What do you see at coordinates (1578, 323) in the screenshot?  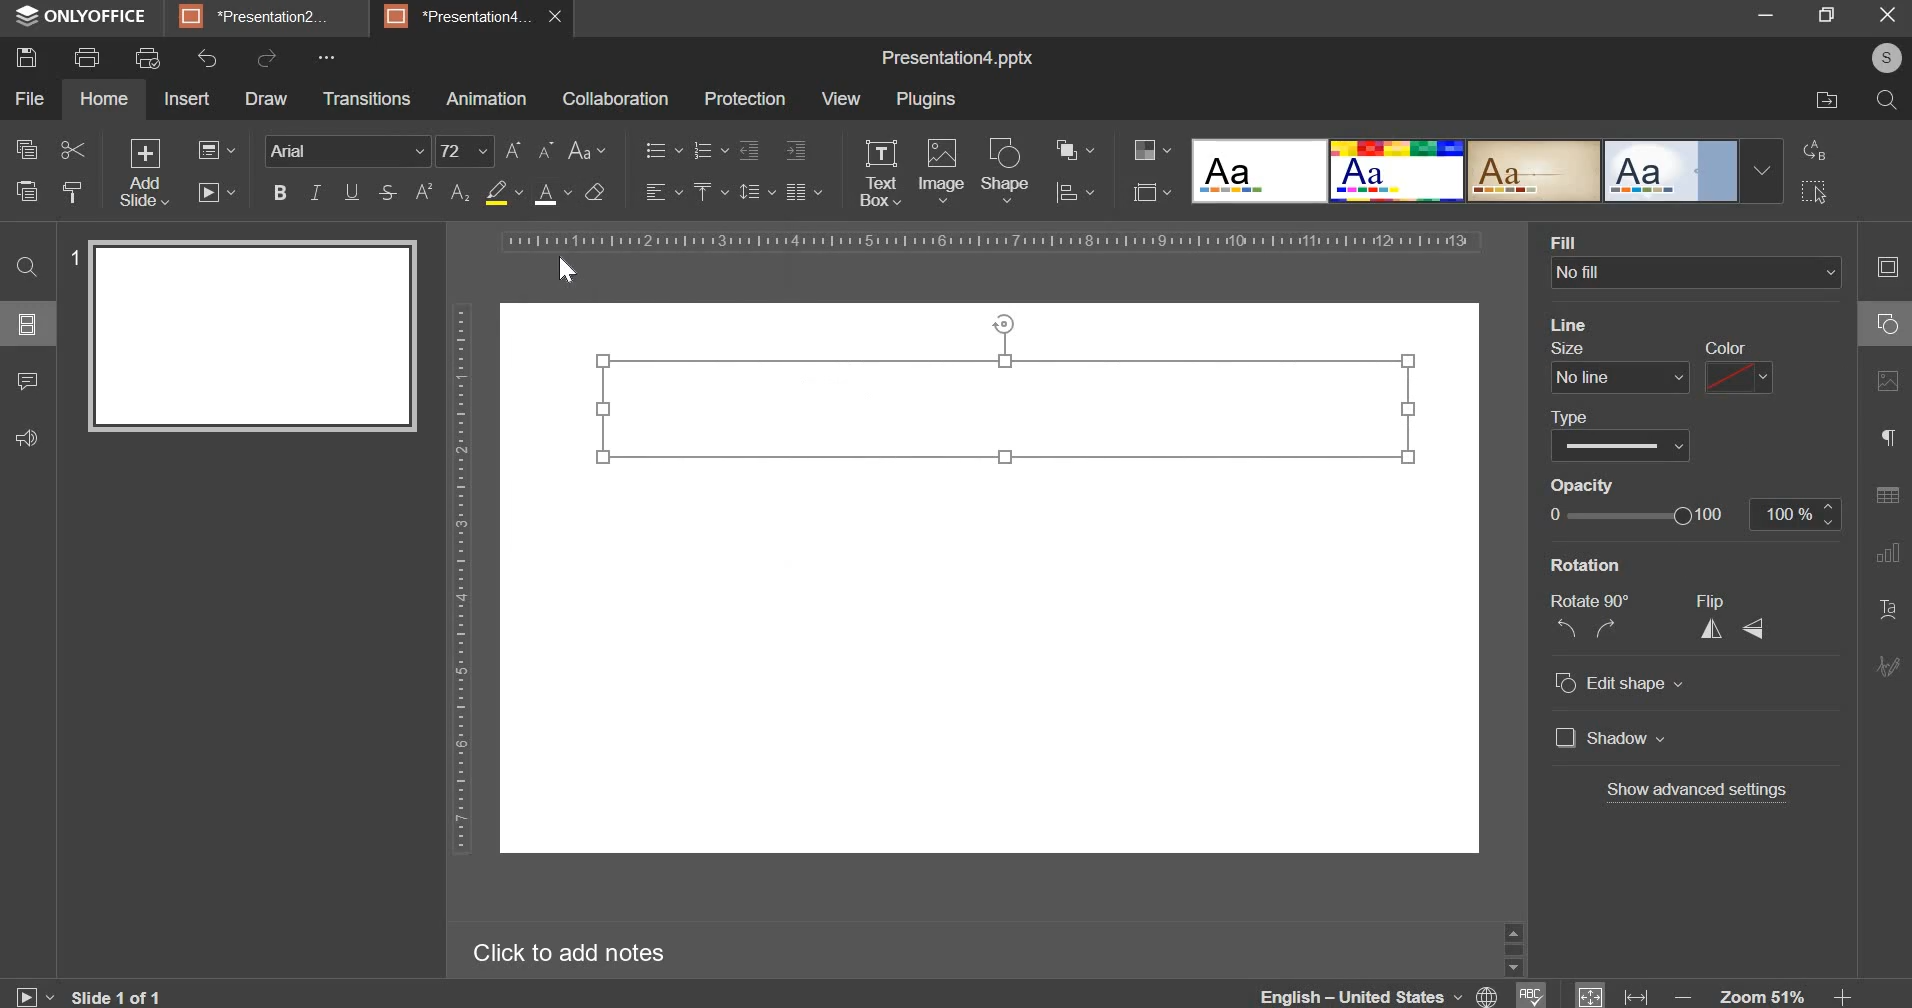 I see `line` at bounding box center [1578, 323].